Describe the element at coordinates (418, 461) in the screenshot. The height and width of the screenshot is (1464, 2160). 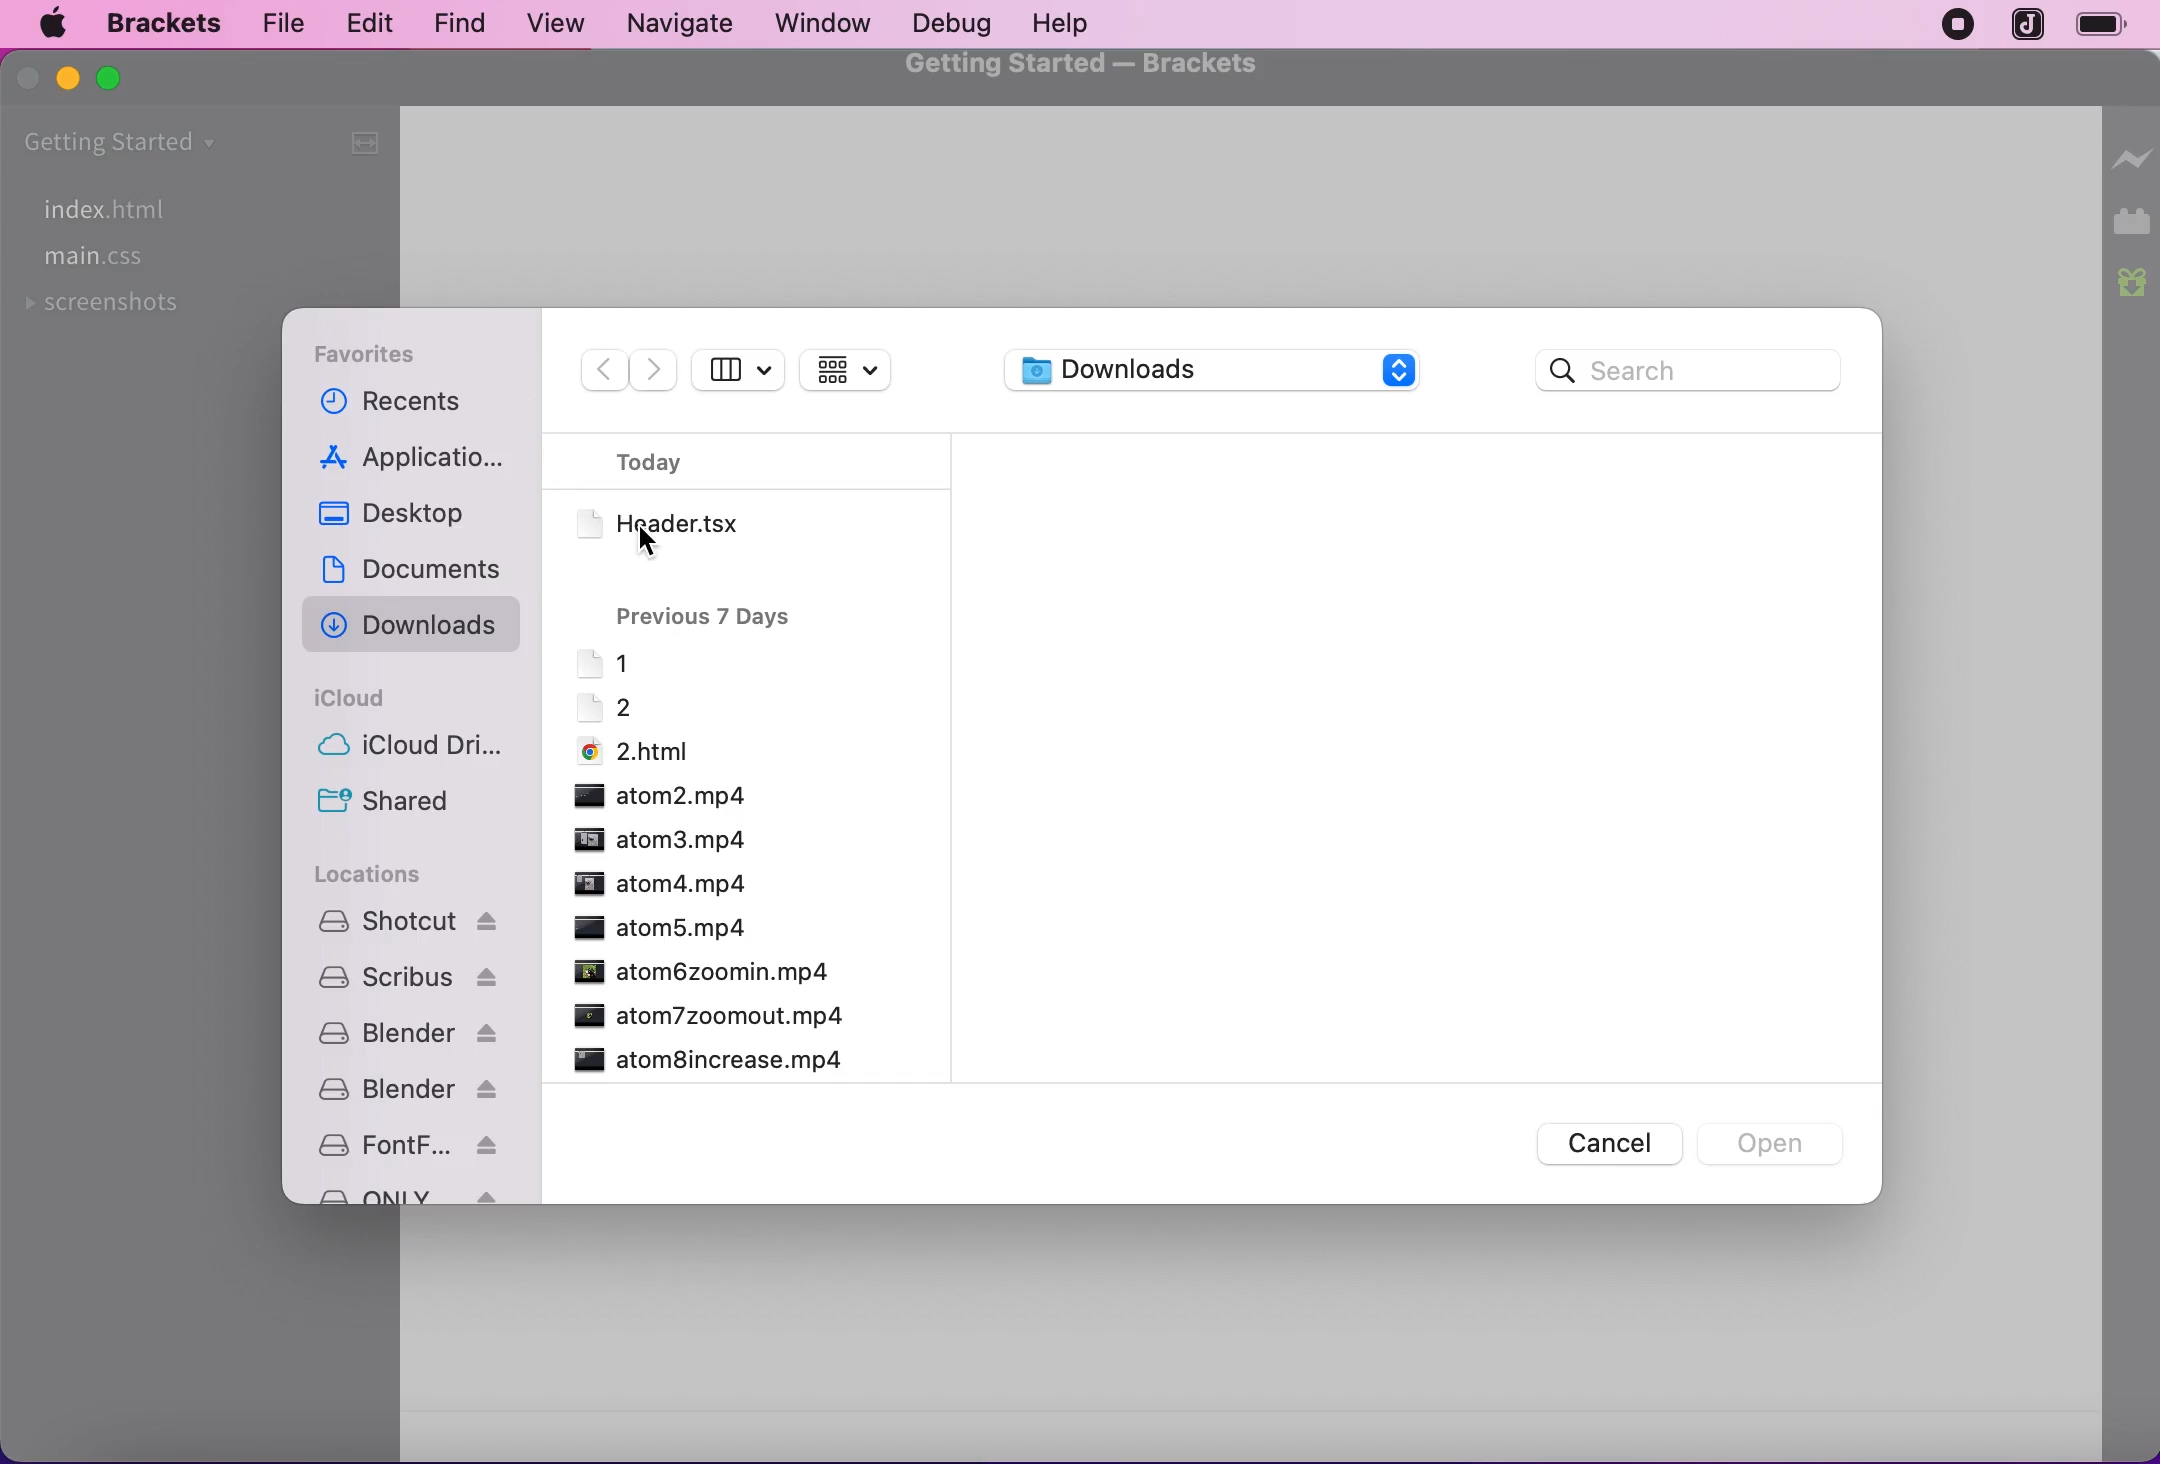
I see `applications` at that location.